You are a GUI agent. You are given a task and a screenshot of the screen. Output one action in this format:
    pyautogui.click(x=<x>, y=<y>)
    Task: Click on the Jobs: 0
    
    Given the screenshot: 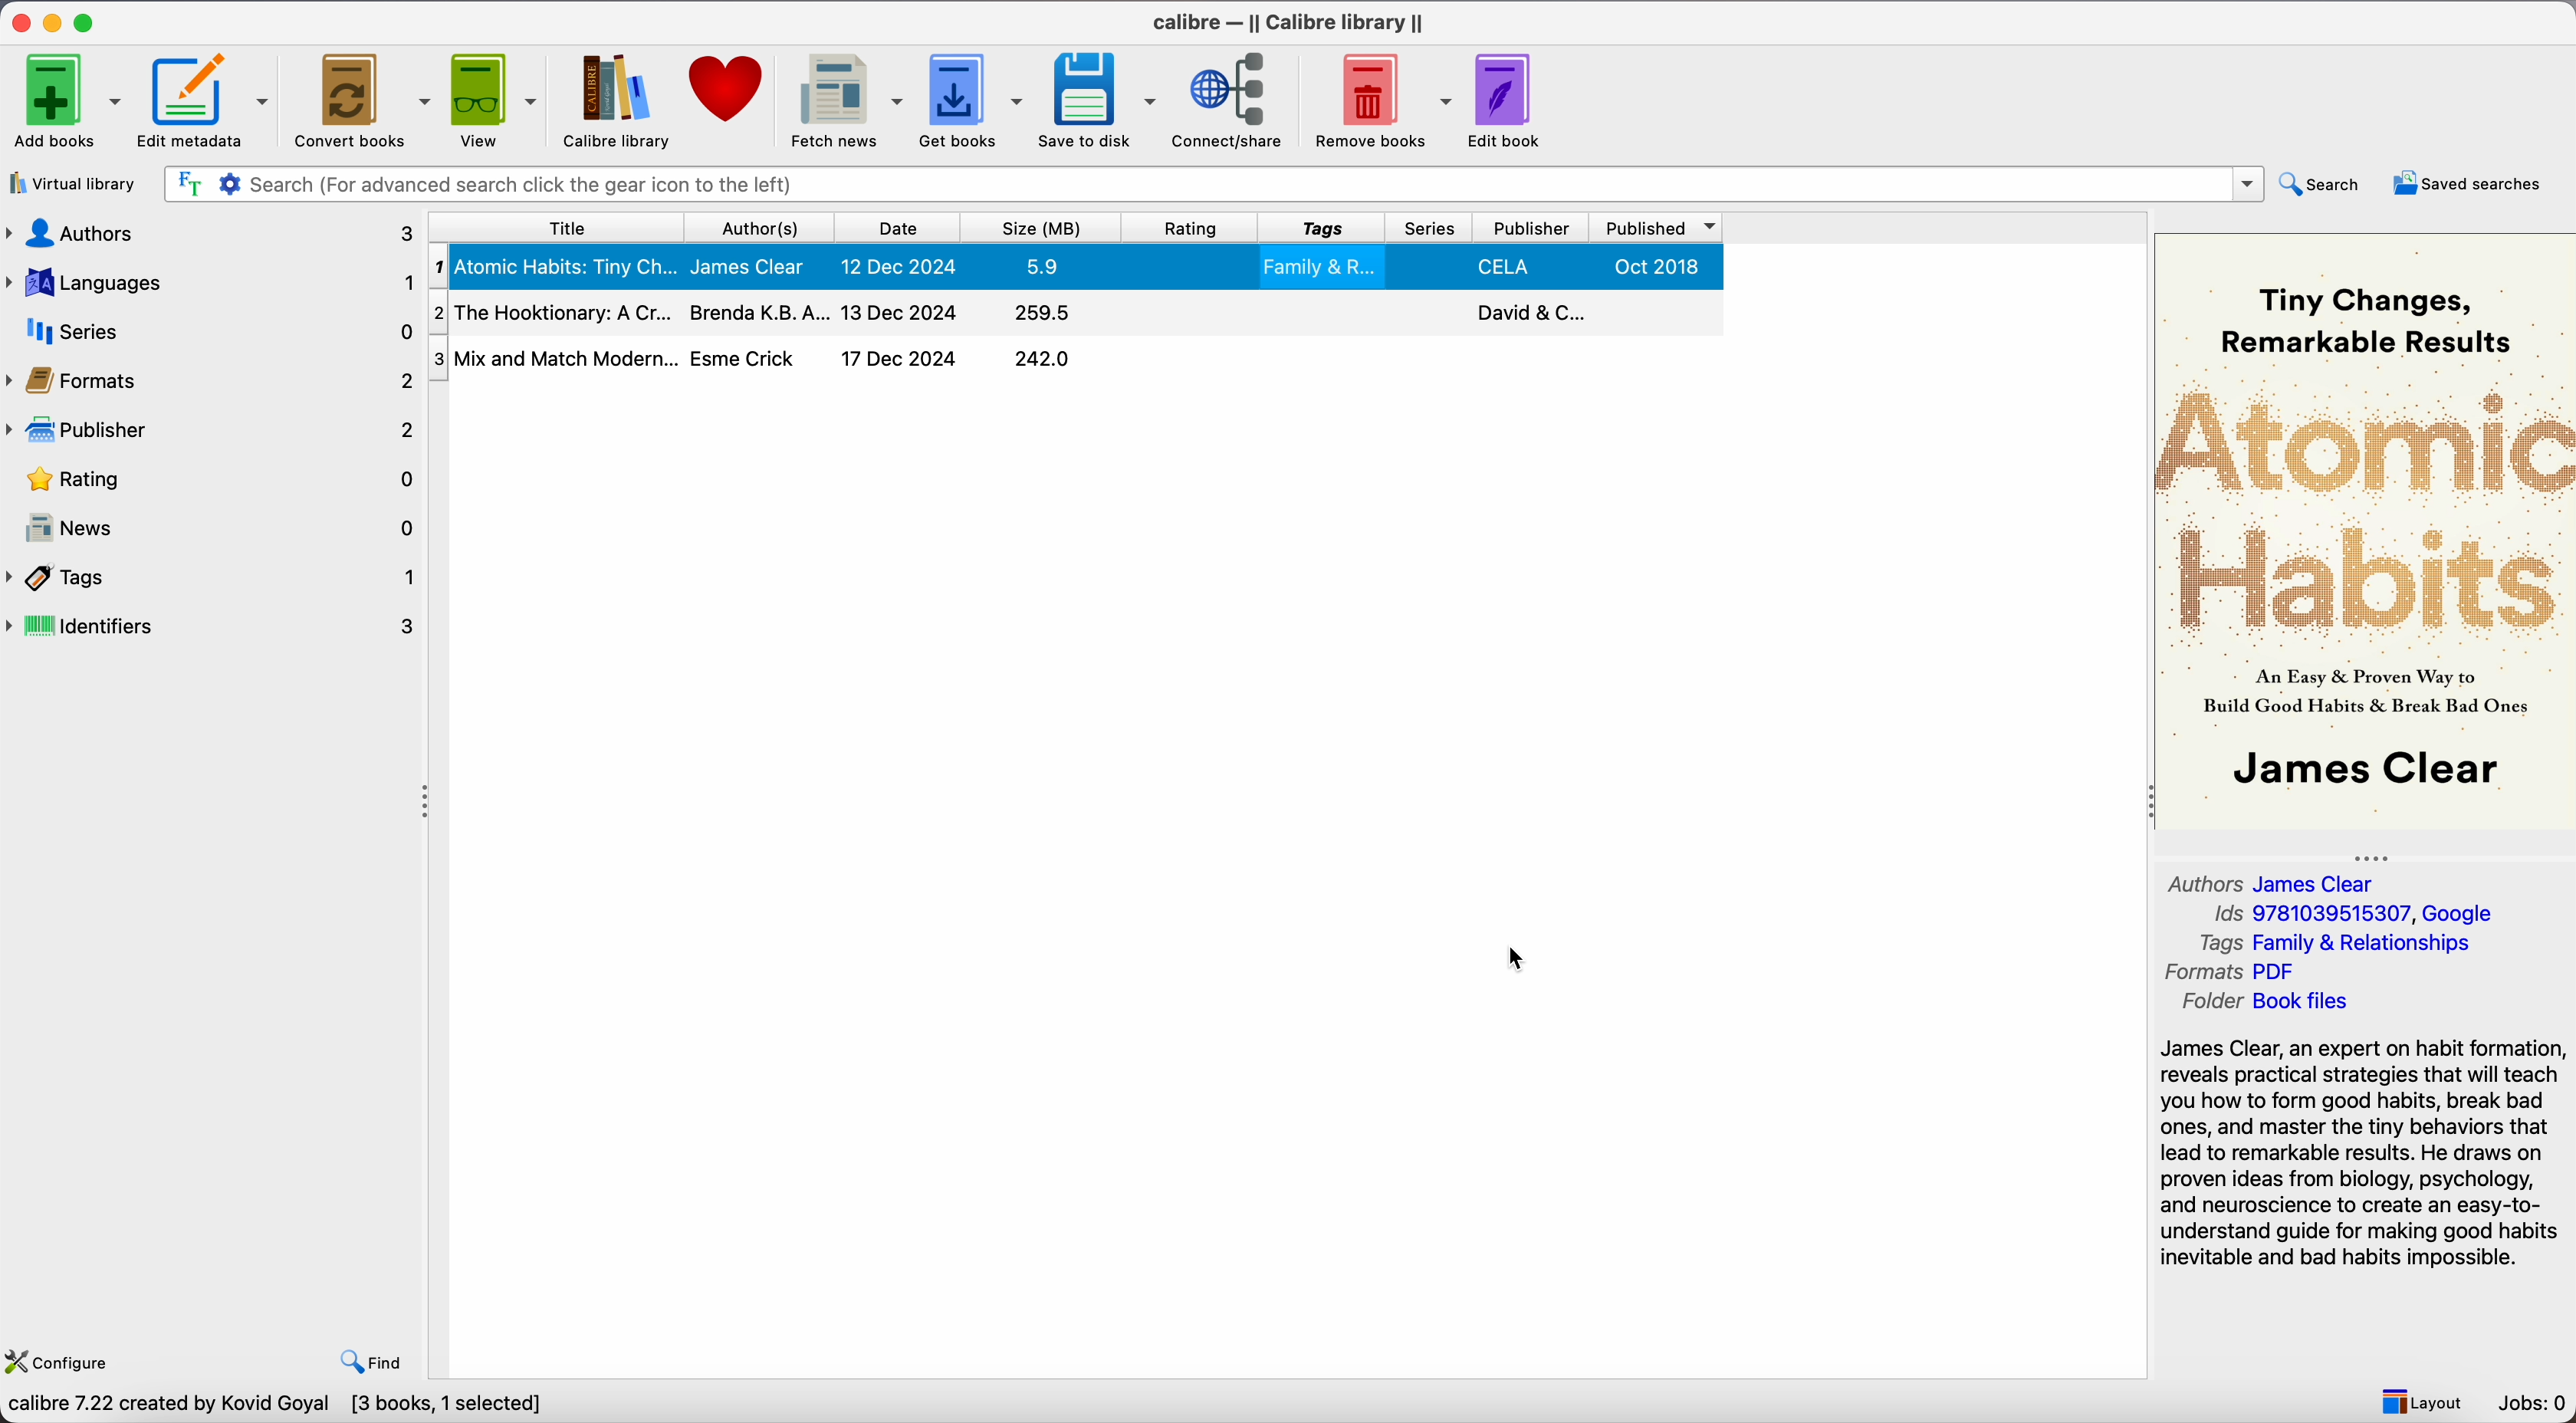 What is the action you would take?
    pyautogui.click(x=2533, y=1403)
    